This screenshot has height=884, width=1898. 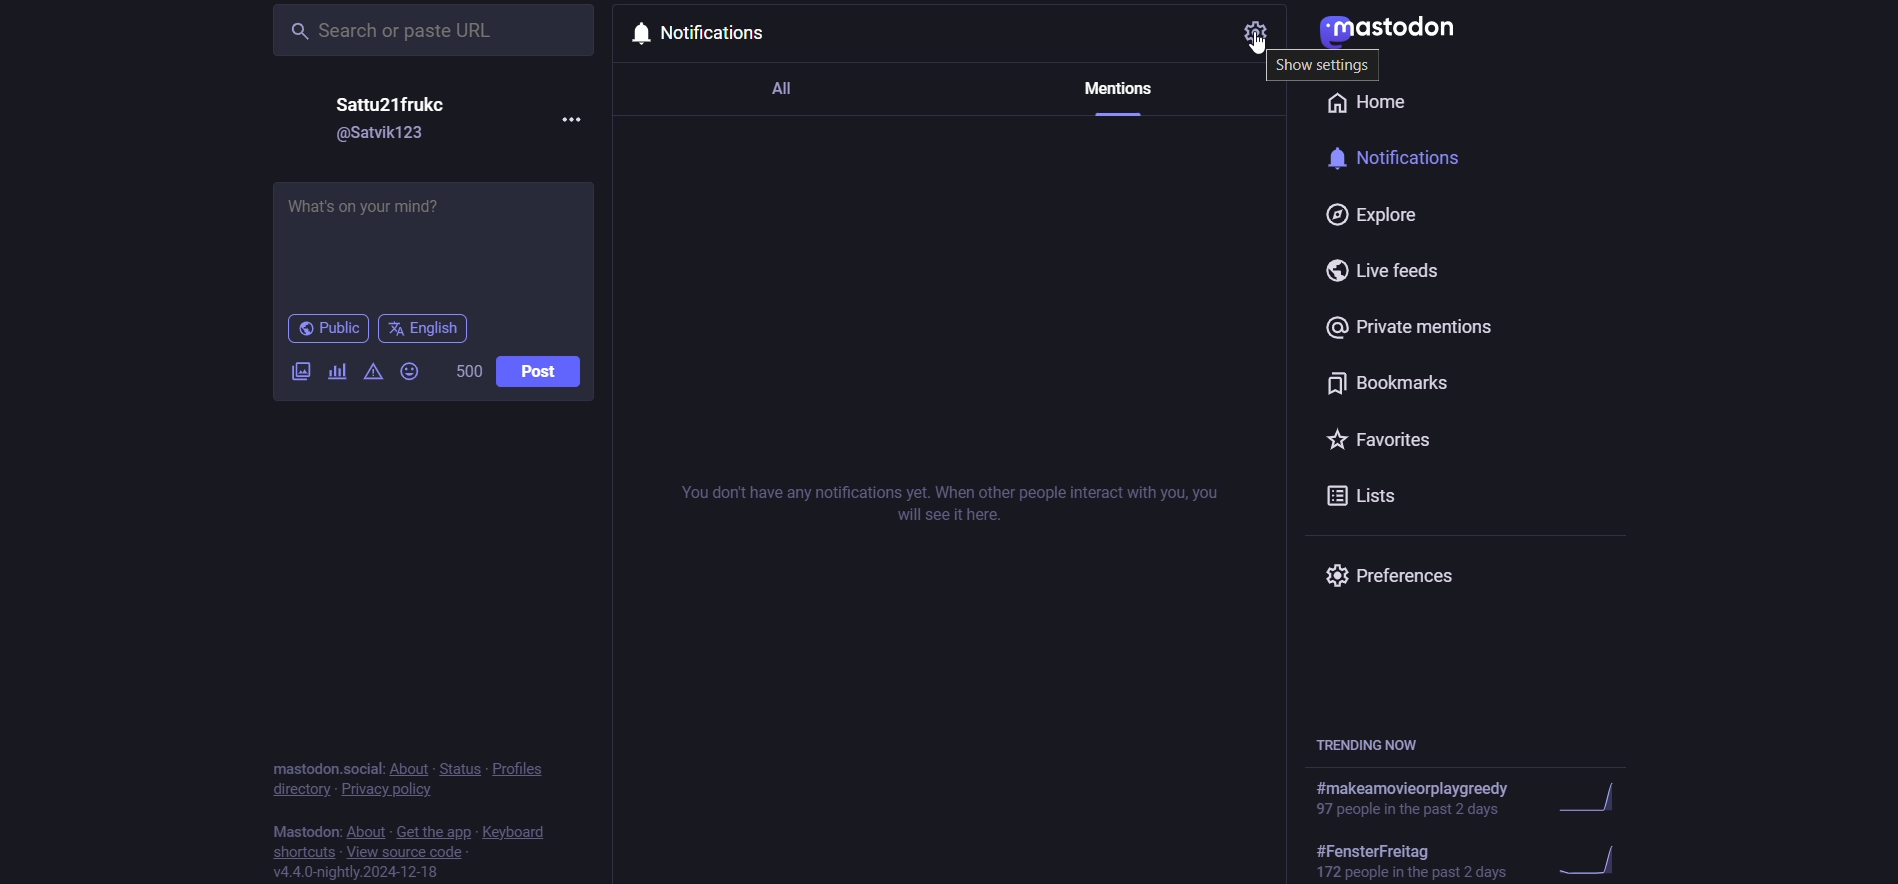 What do you see at coordinates (1397, 577) in the screenshot?
I see `Preferences` at bounding box center [1397, 577].